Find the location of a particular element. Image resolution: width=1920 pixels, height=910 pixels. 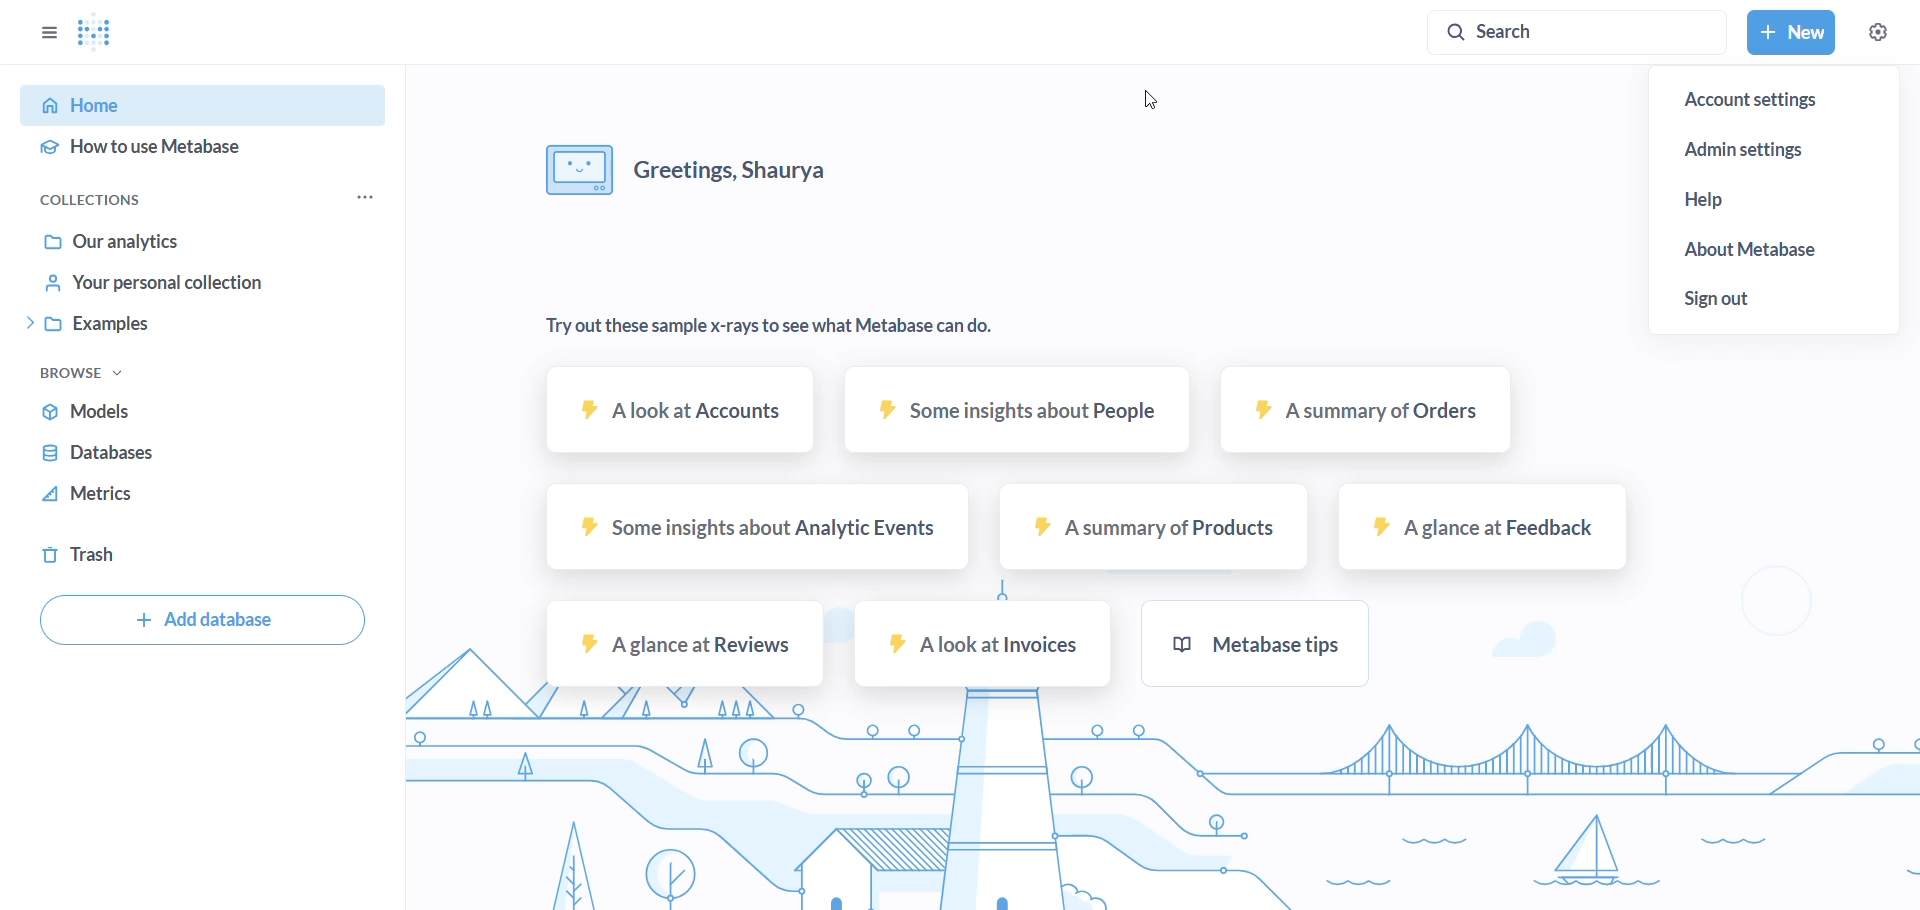

HOME  is located at coordinates (190, 107).